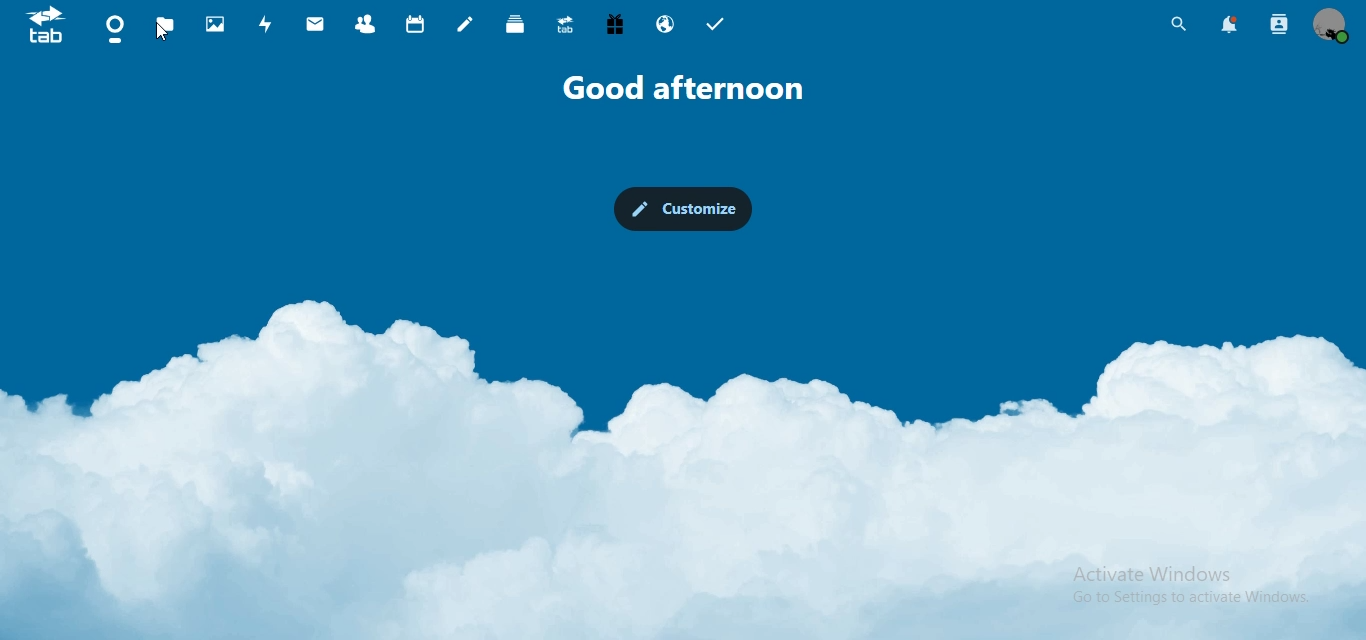  What do you see at coordinates (264, 24) in the screenshot?
I see `activity` at bounding box center [264, 24].